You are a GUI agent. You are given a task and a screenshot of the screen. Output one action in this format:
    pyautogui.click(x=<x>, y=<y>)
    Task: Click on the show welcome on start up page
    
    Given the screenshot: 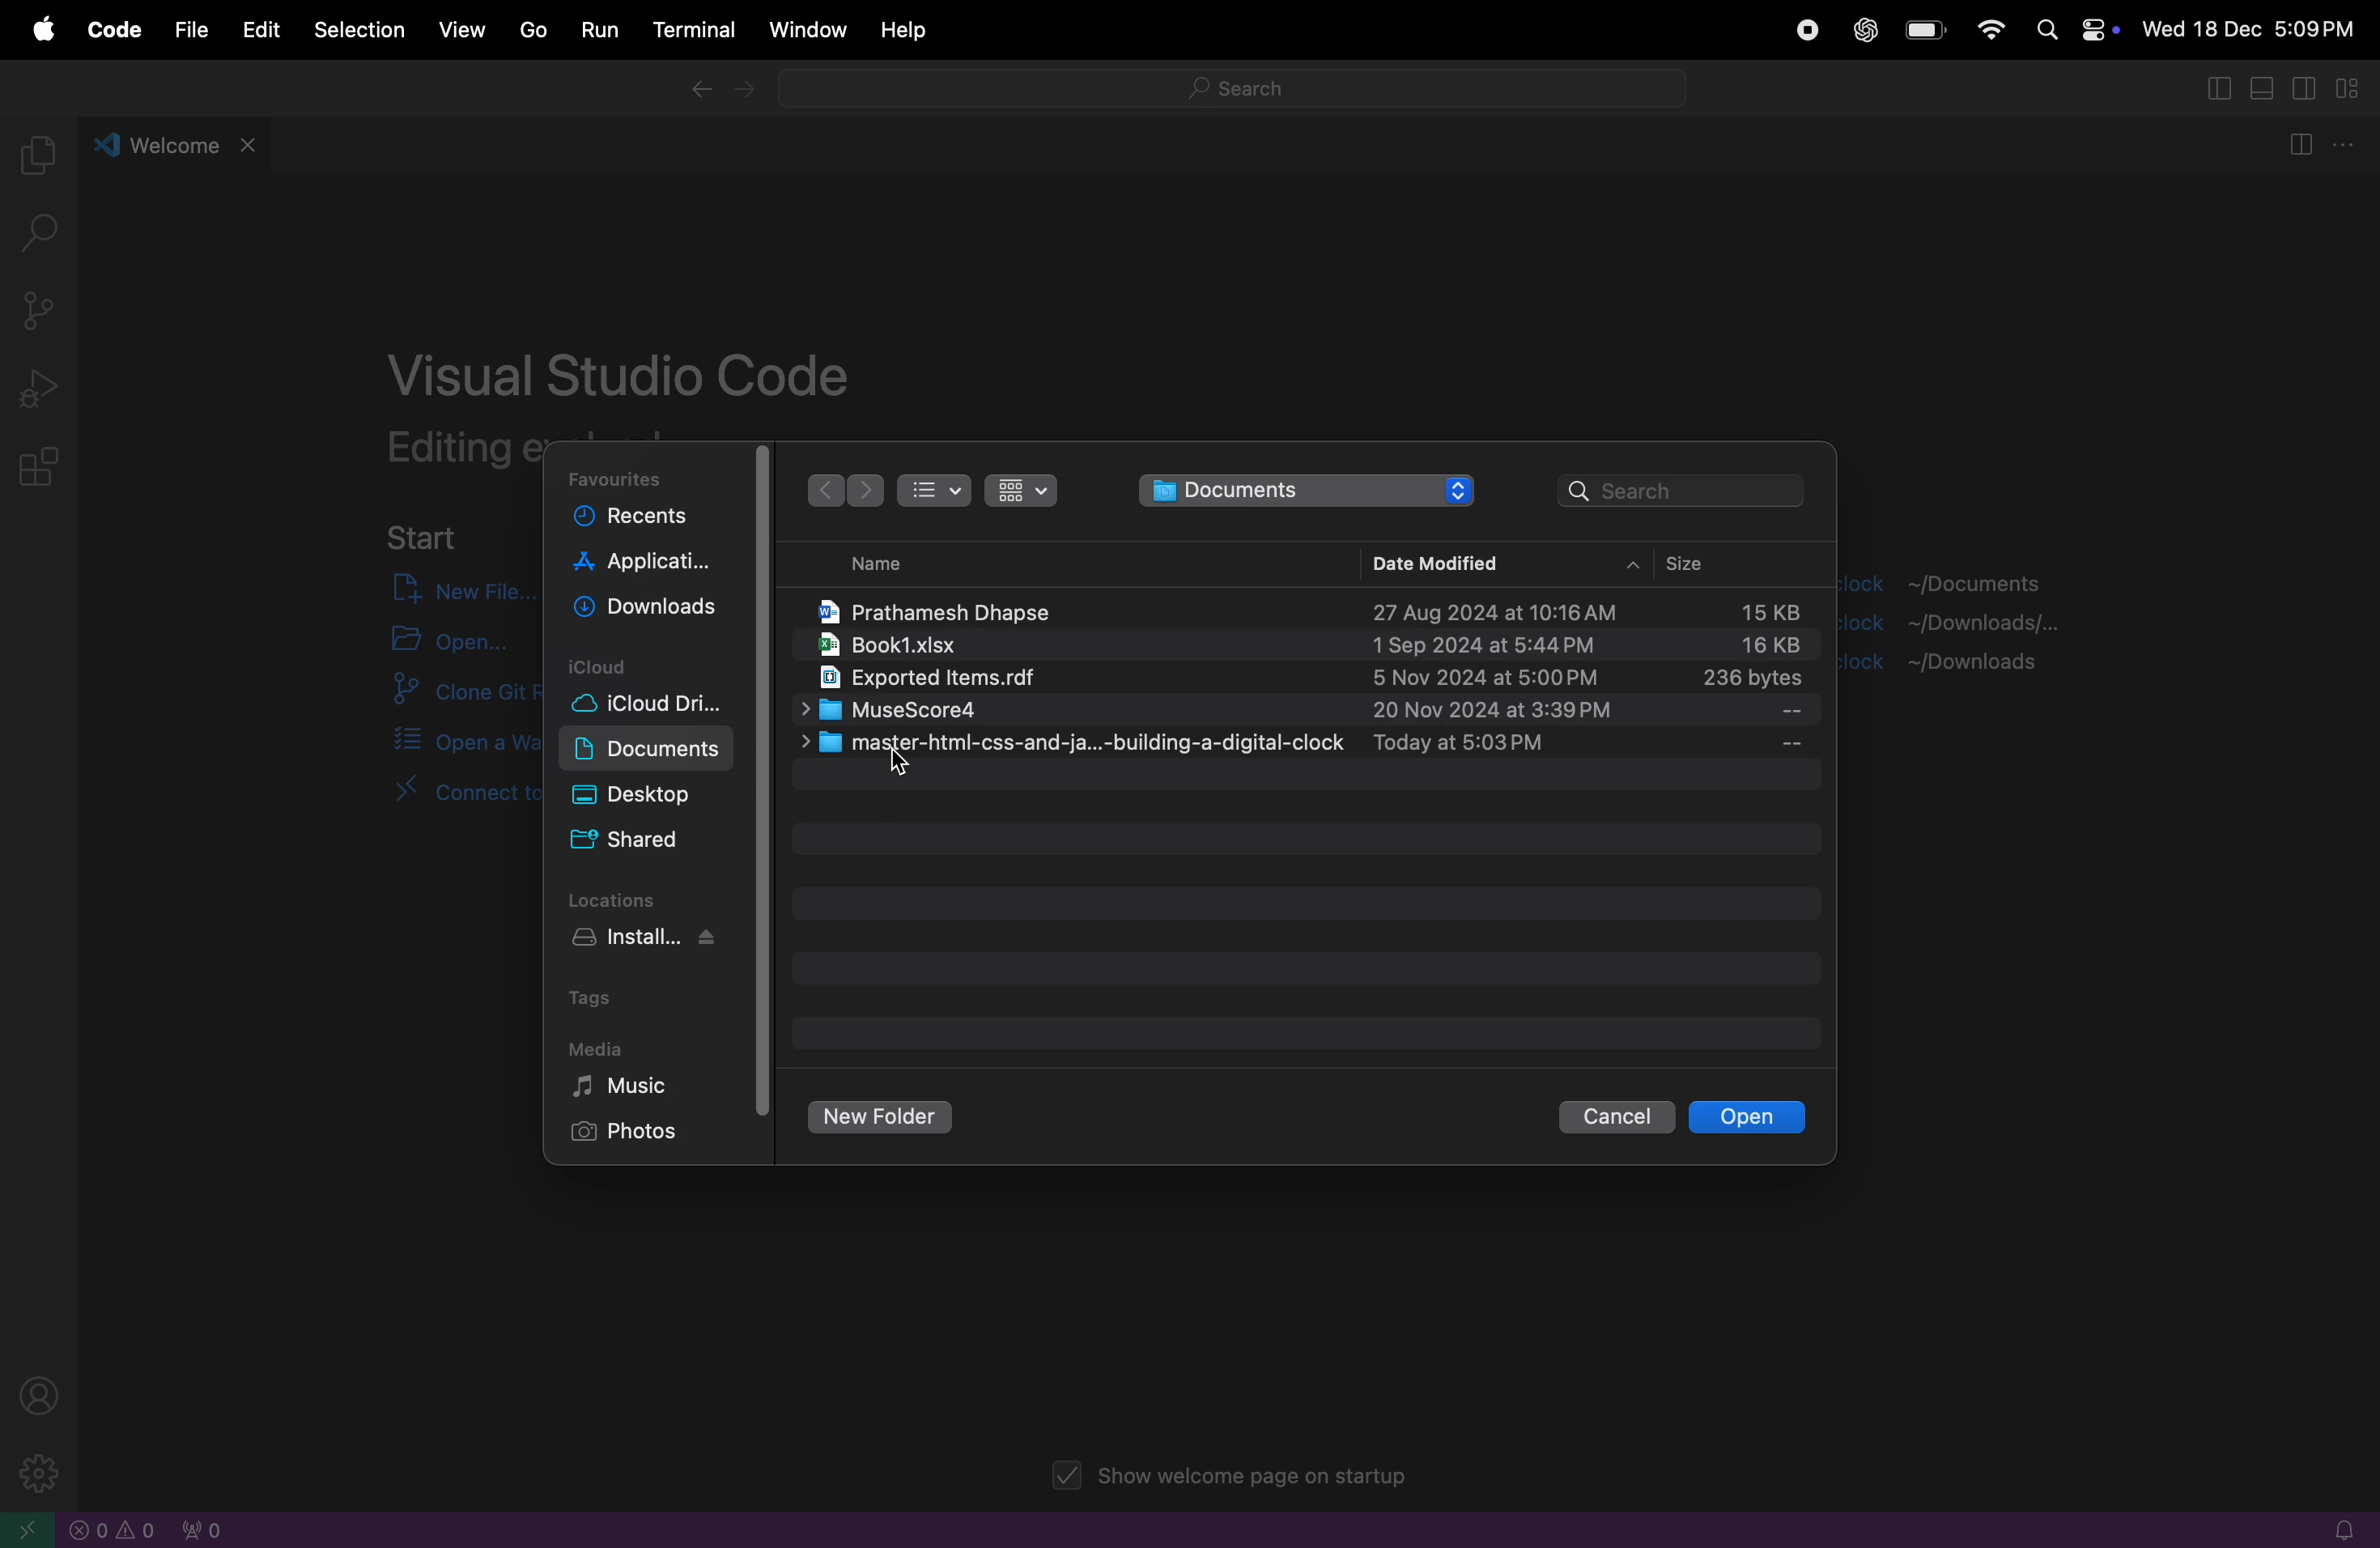 What is the action you would take?
    pyautogui.click(x=1235, y=1478)
    